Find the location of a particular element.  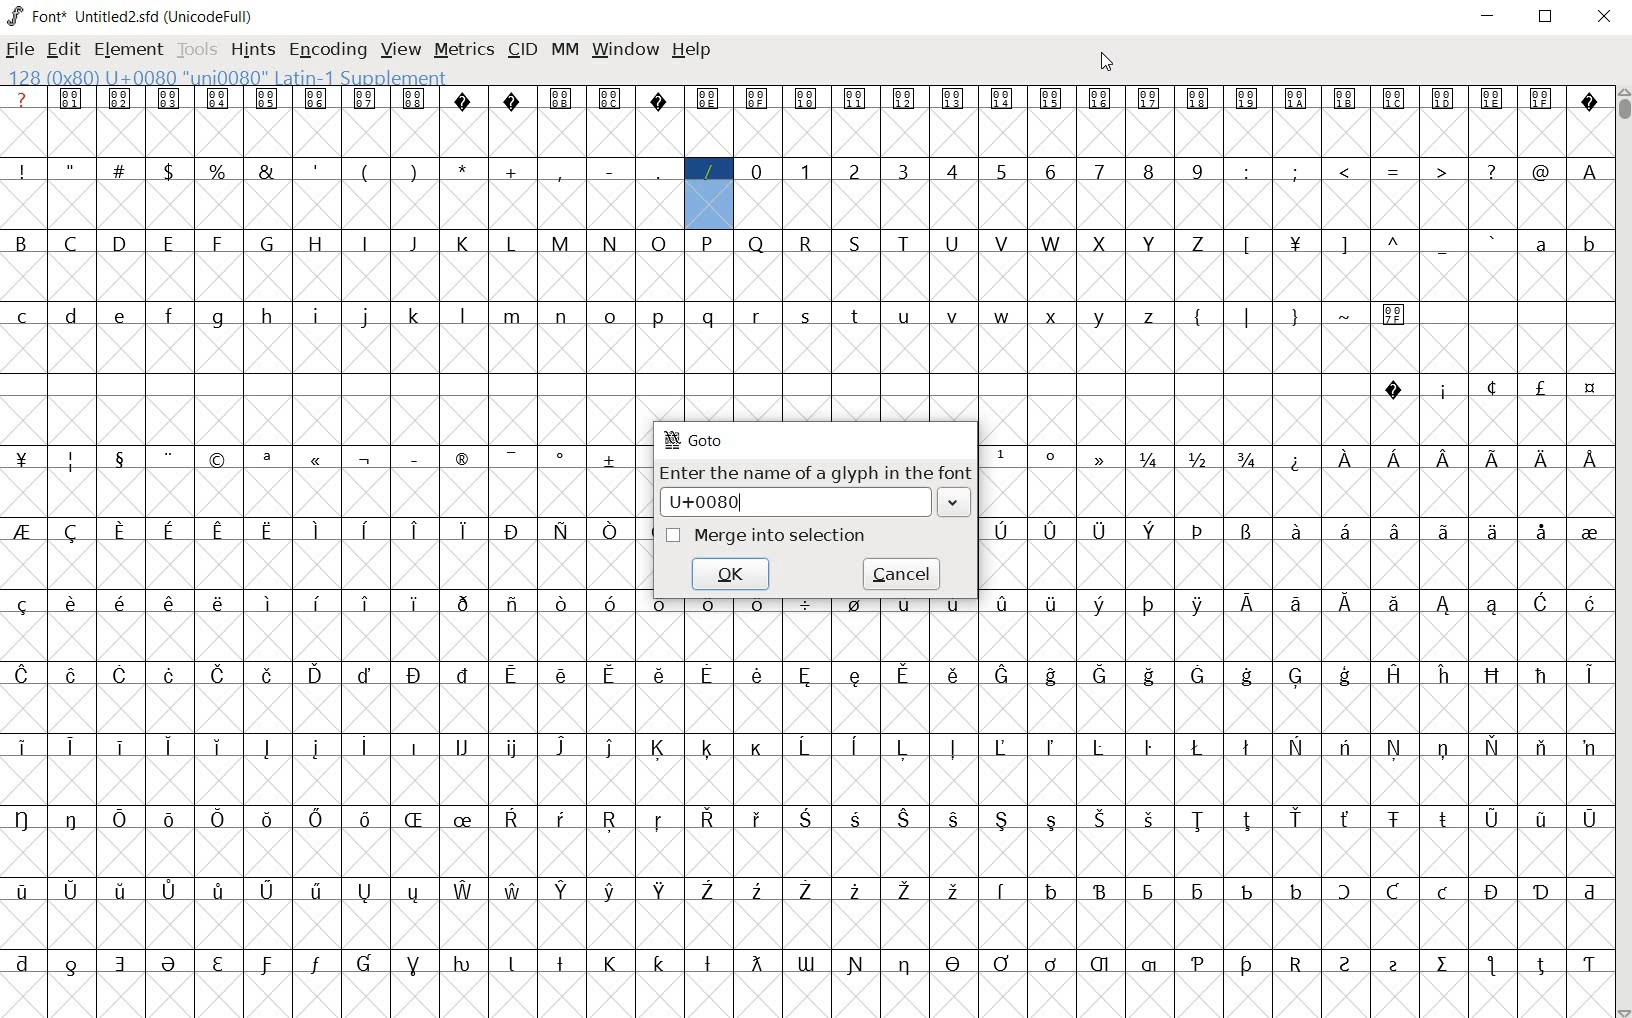

glyph is located at coordinates (707, 99).